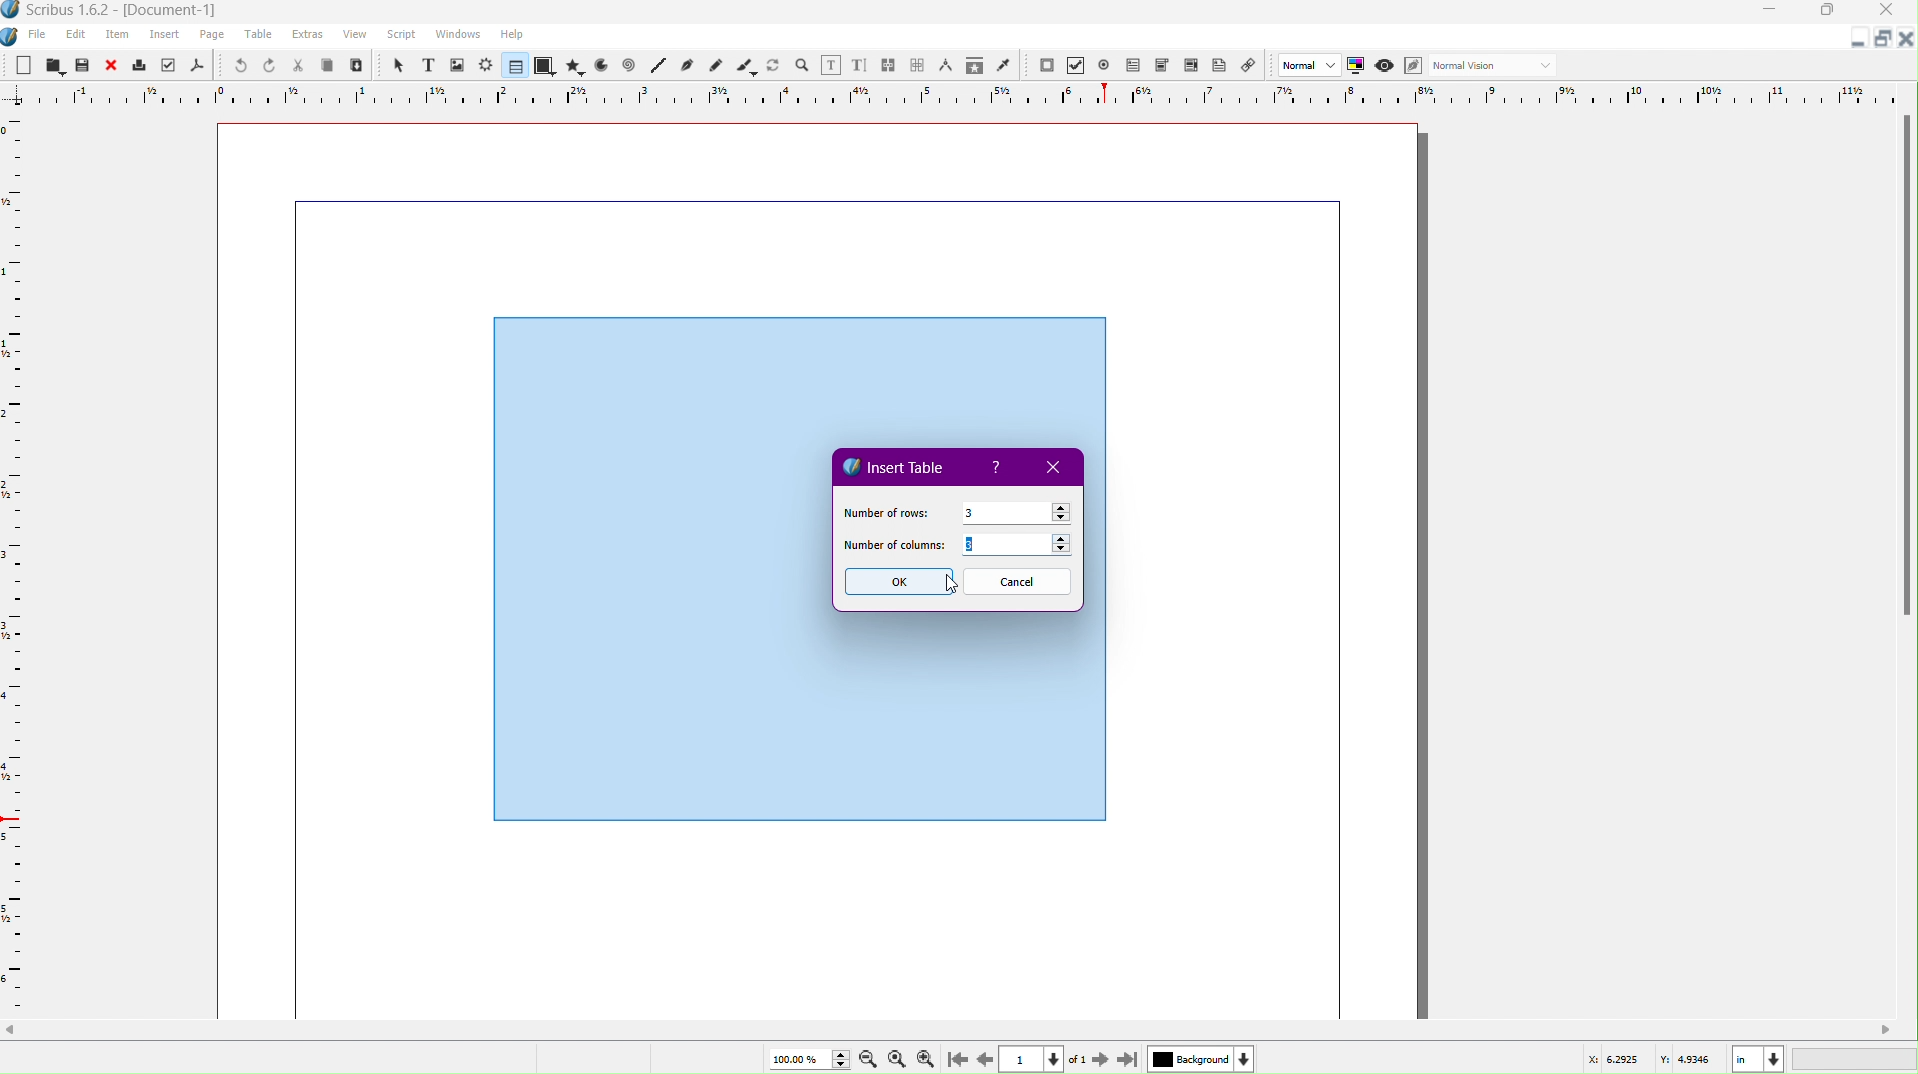 The height and width of the screenshot is (1074, 1918). Describe the element at coordinates (864, 1059) in the screenshot. I see `Zoom Out` at that location.